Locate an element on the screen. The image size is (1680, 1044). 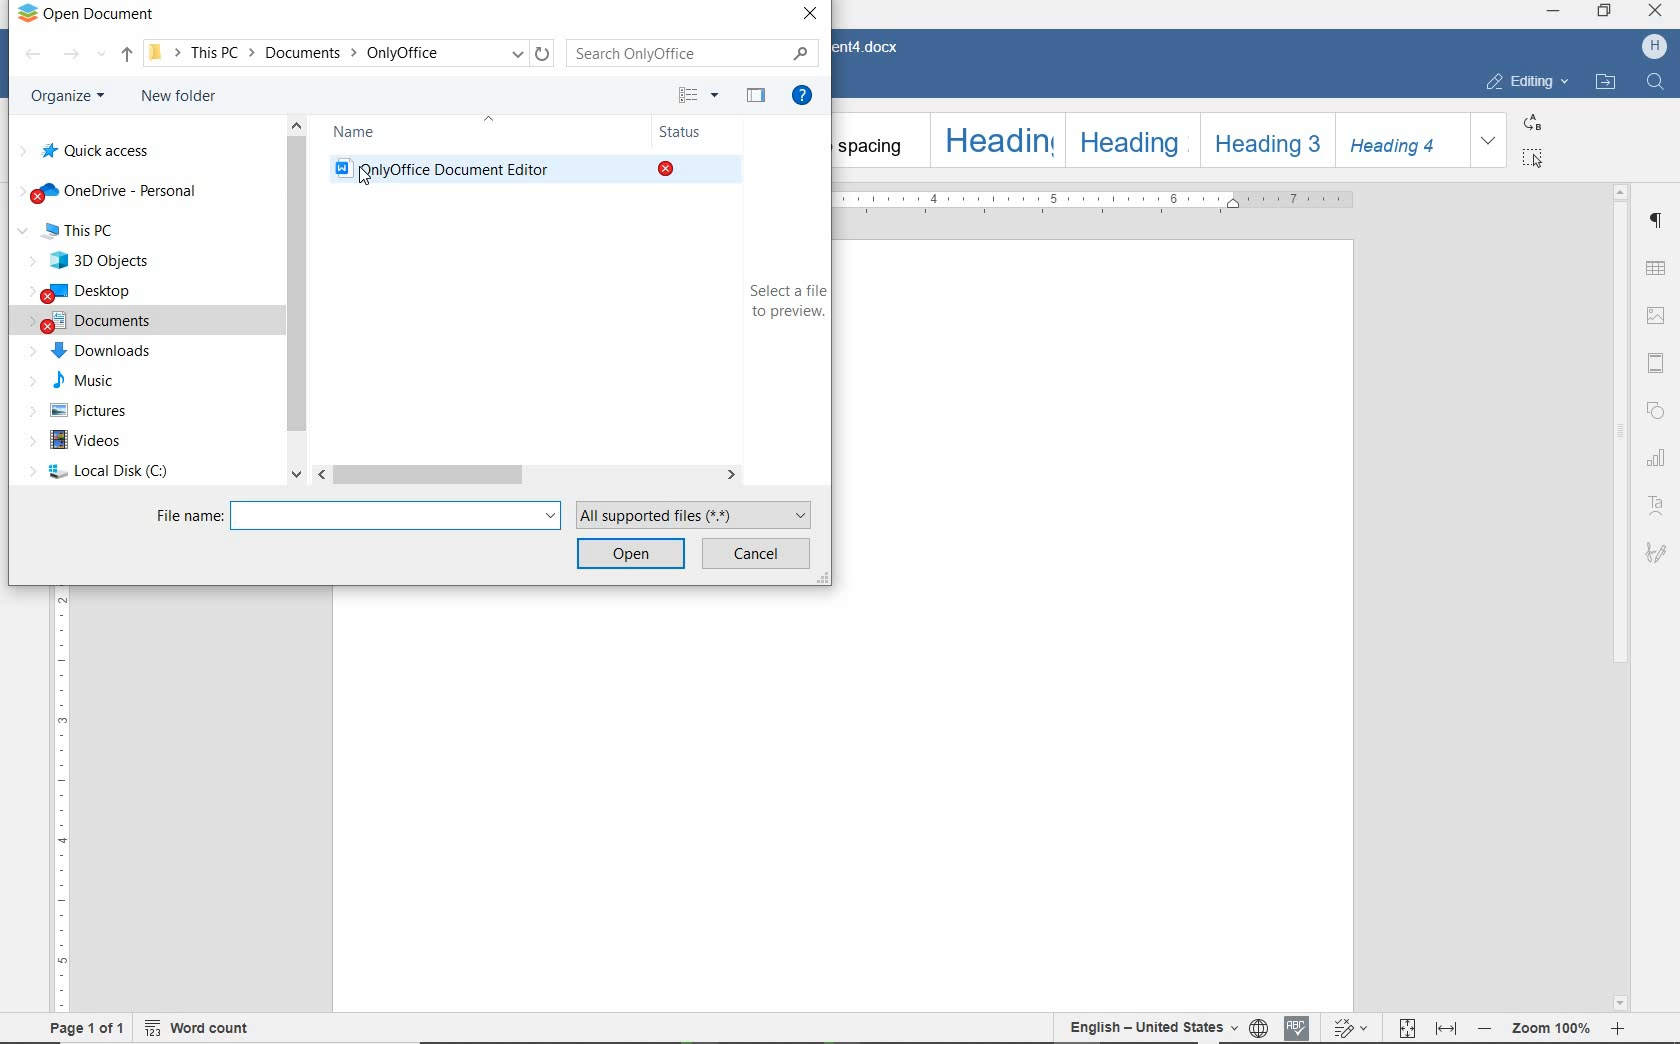
open is located at coordinates (631, 553).